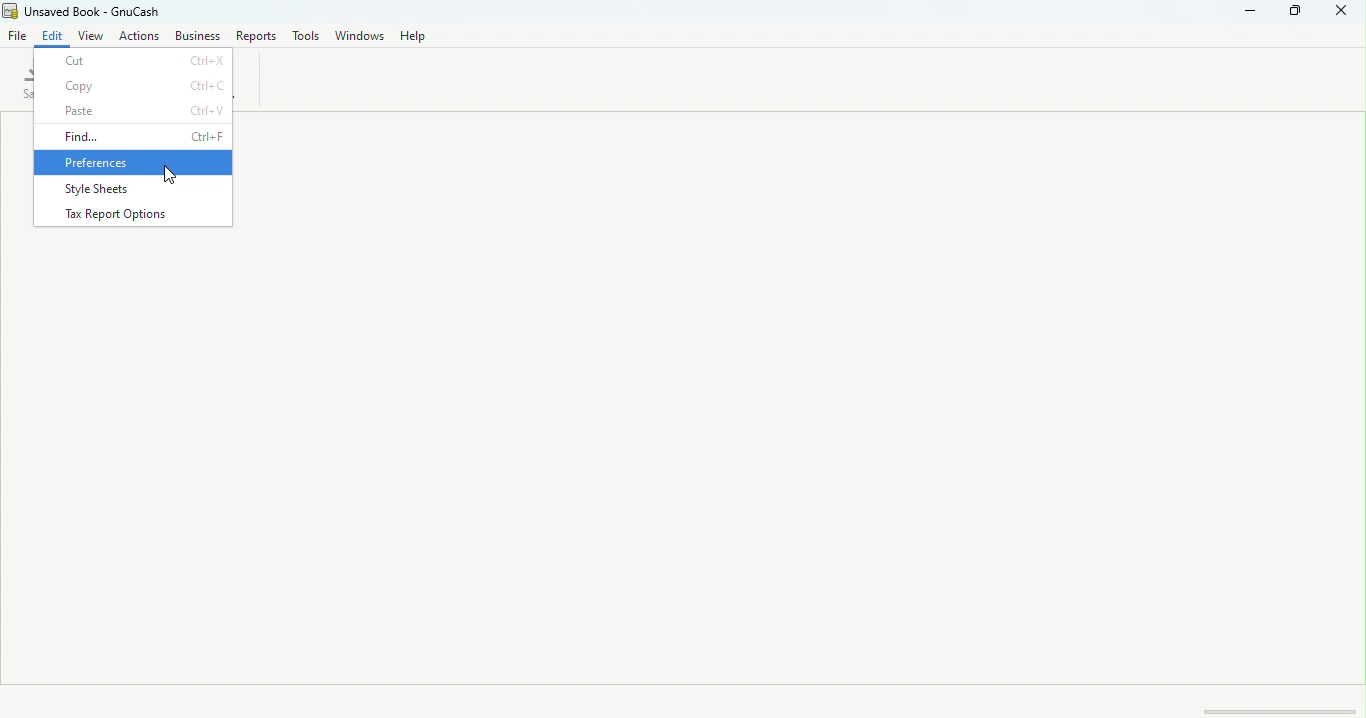  What do you see at coordinates (53, 37) in the screenshot?
I see `Edit` at bounding box center [53, 37].